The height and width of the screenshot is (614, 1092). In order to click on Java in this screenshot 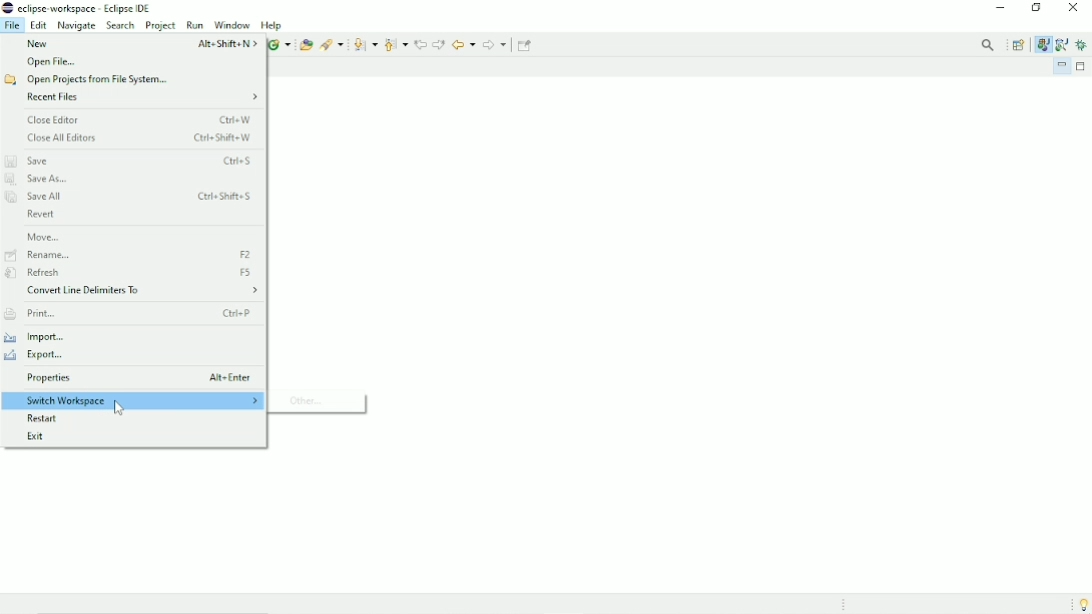, I will do `click(1042, 44)`.